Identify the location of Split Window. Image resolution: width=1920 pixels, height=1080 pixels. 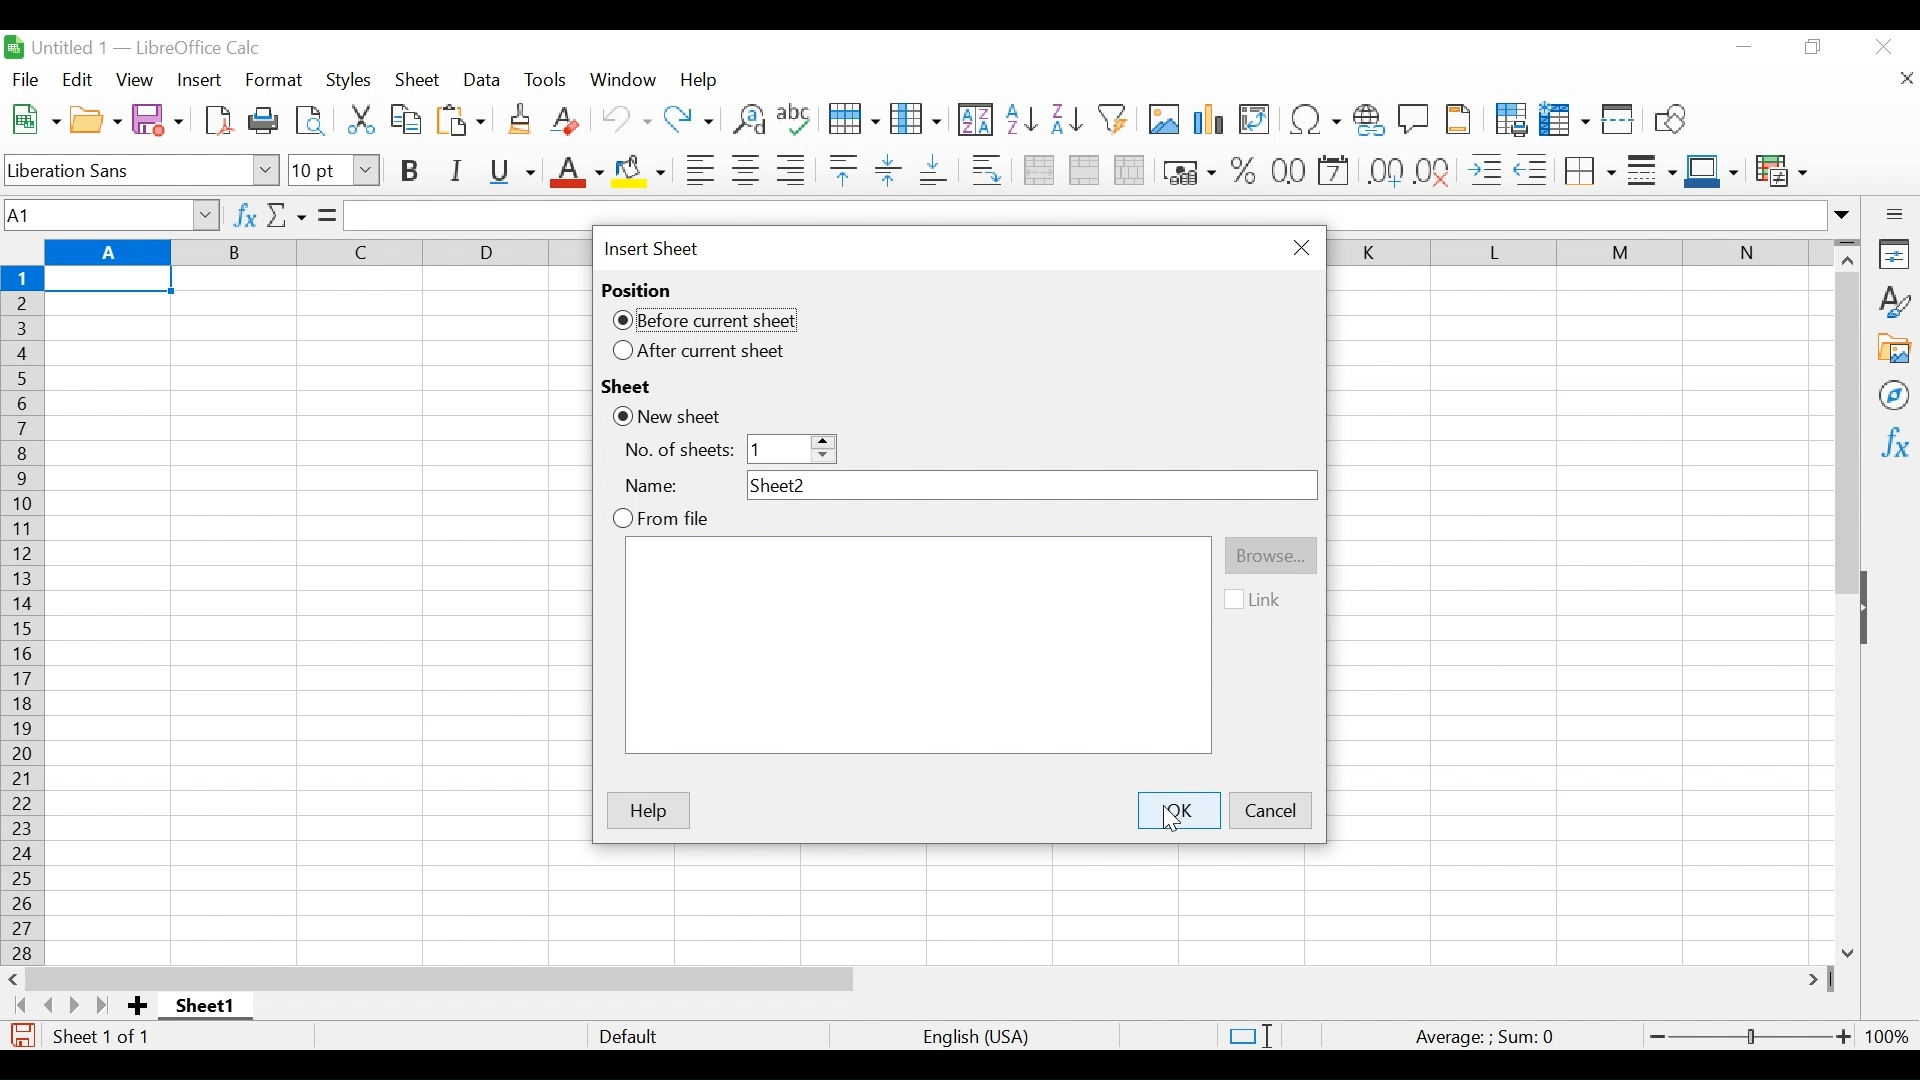
(1618, 120).